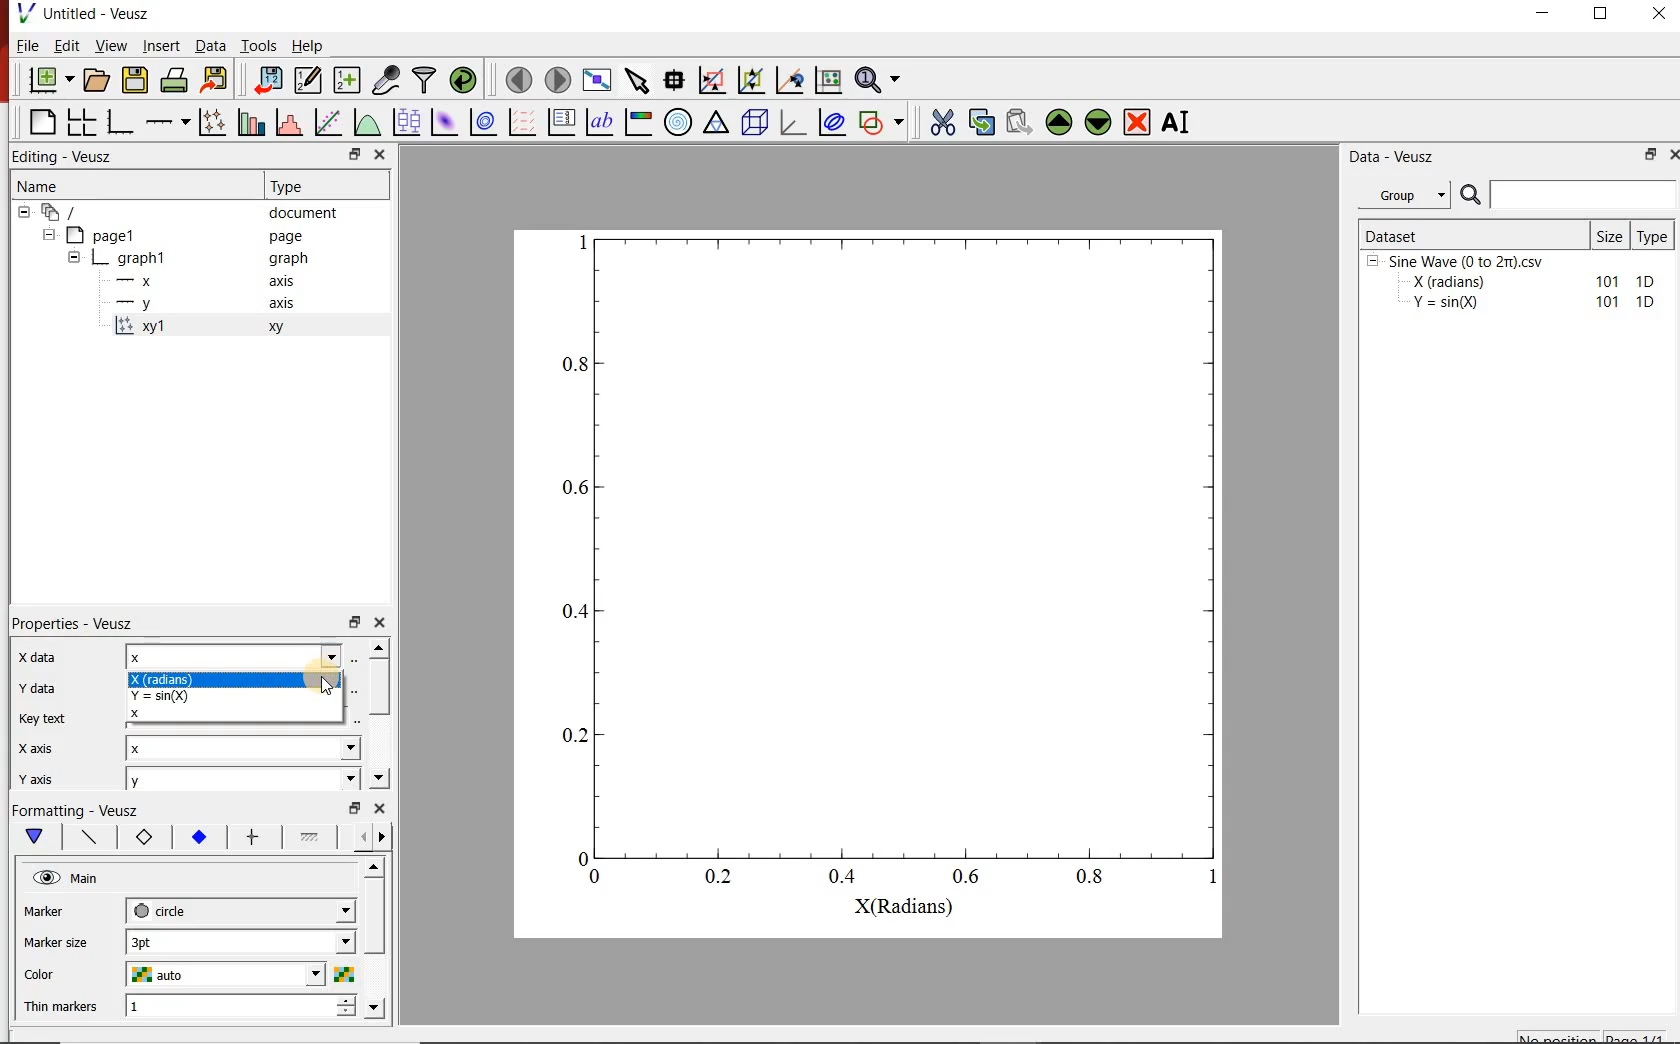 The height and width of the screenshot is (1044, 1680). What do you see at coordinates (259, 45) in the screenshot?
I see `Tools` at bounding box center [259, 45].